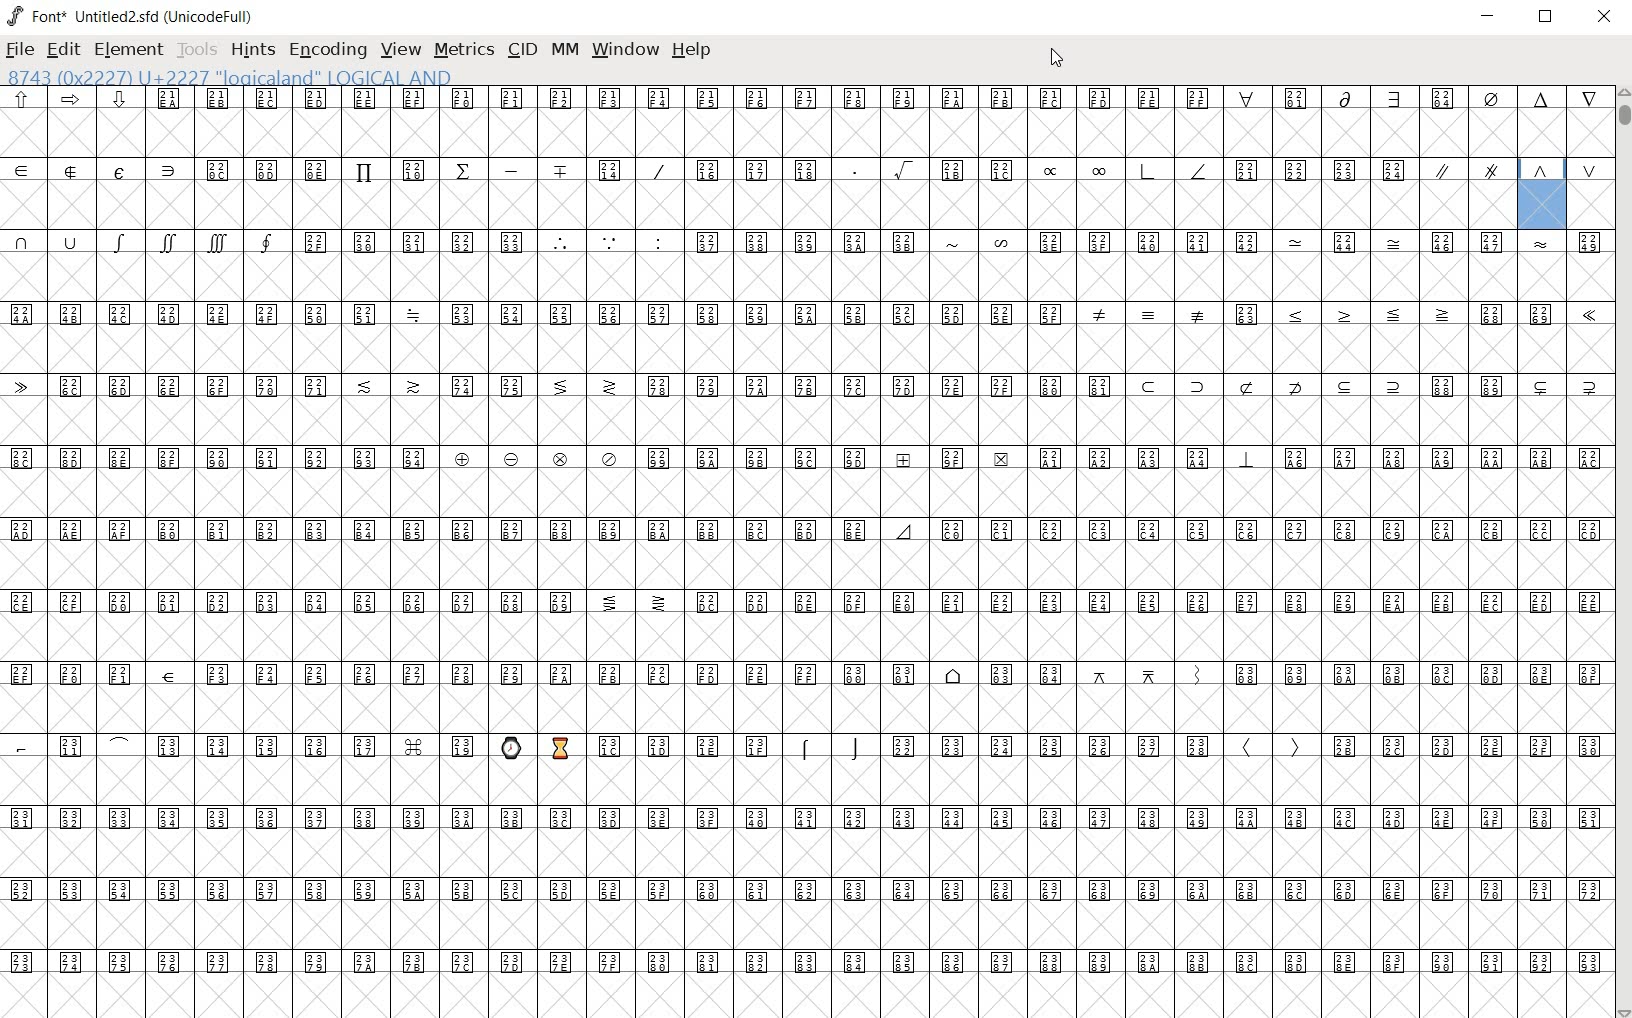  I want to click on element, so click(128, 51).